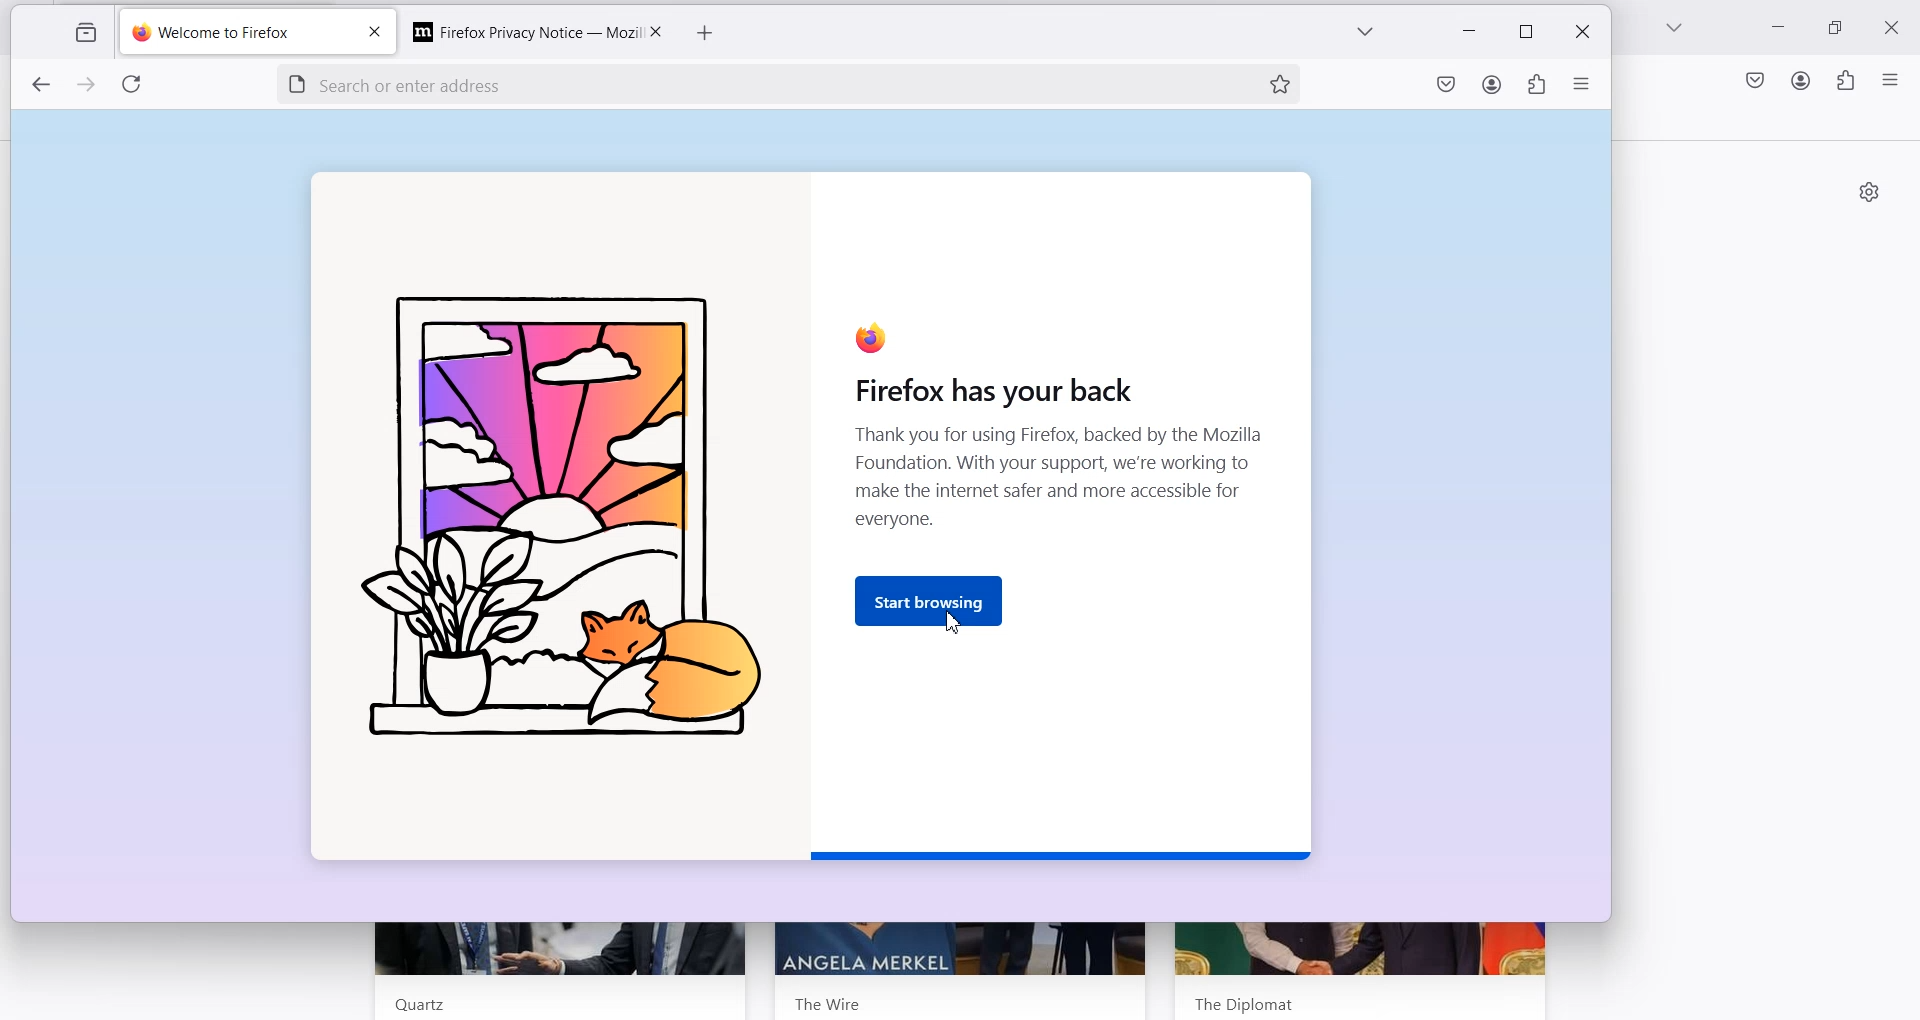 This screenshot has height=1020, width=1920. I want to click on Quartz, so click(412, 1004).